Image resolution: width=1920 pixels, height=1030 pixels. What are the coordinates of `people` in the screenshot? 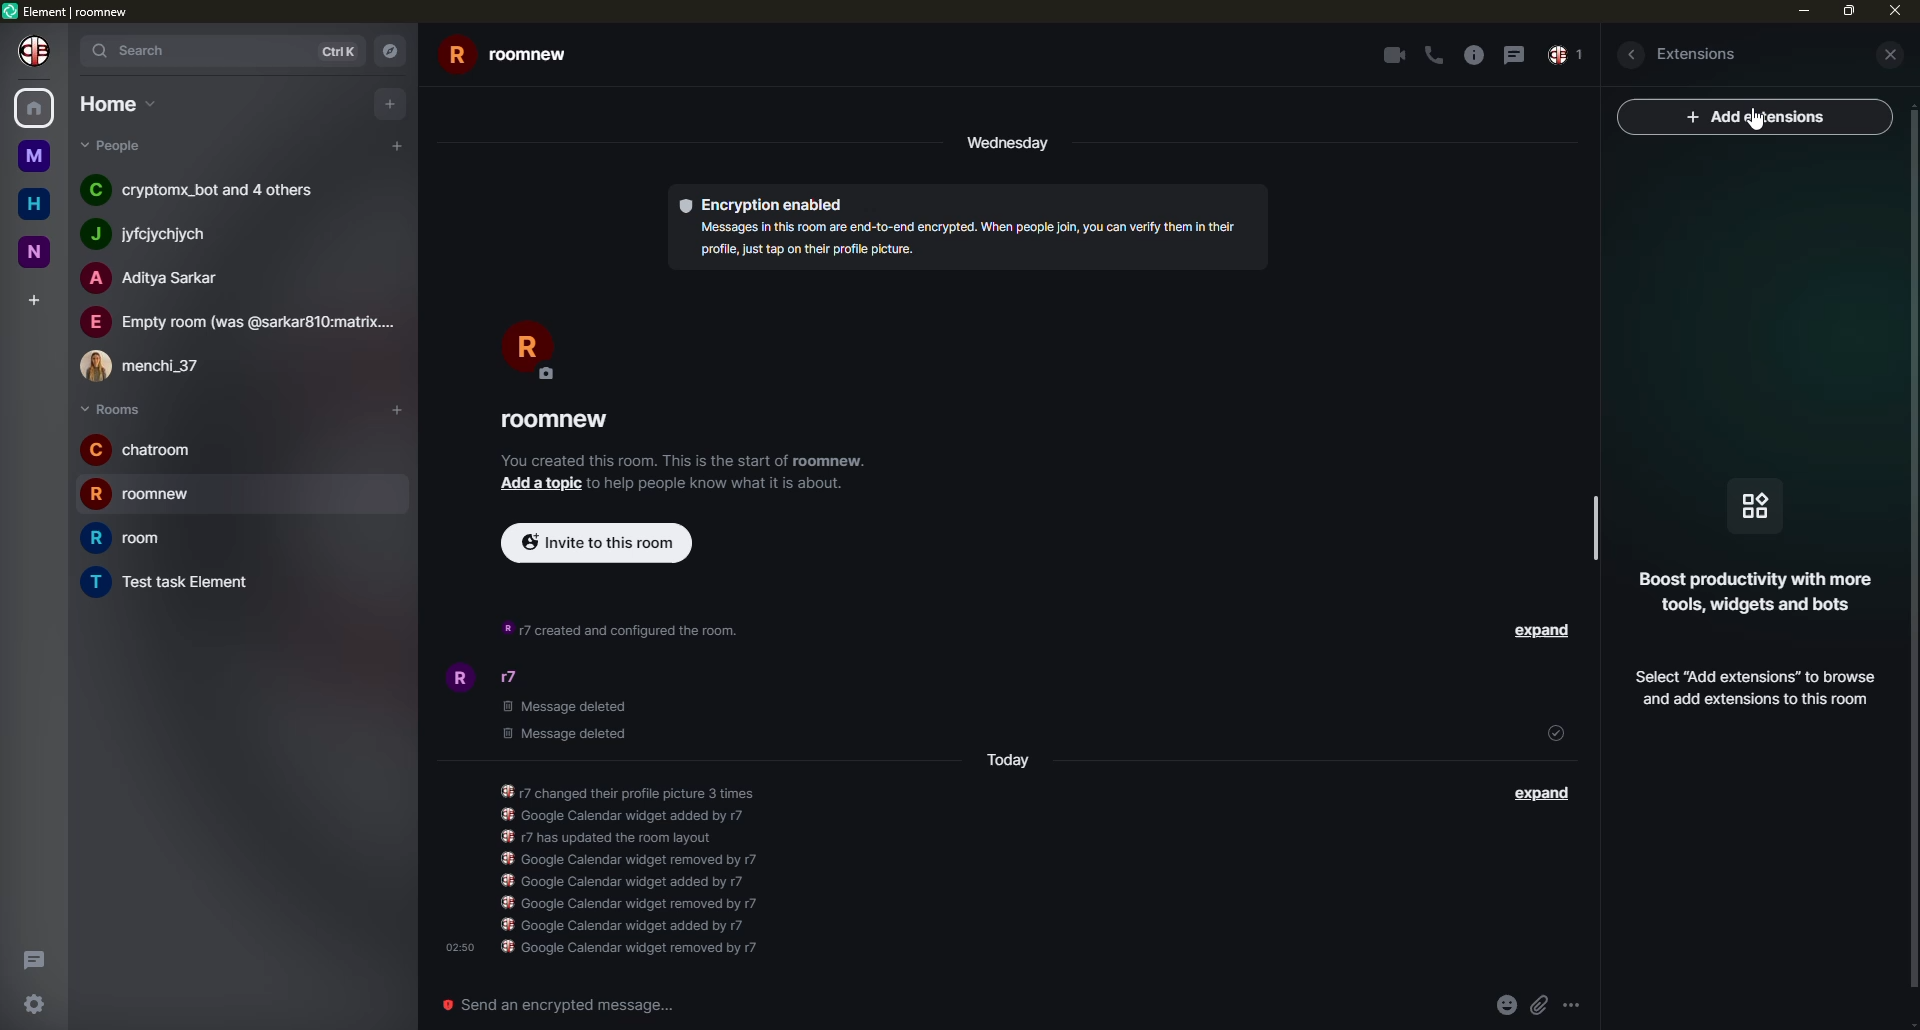 It's located at (516, 678).